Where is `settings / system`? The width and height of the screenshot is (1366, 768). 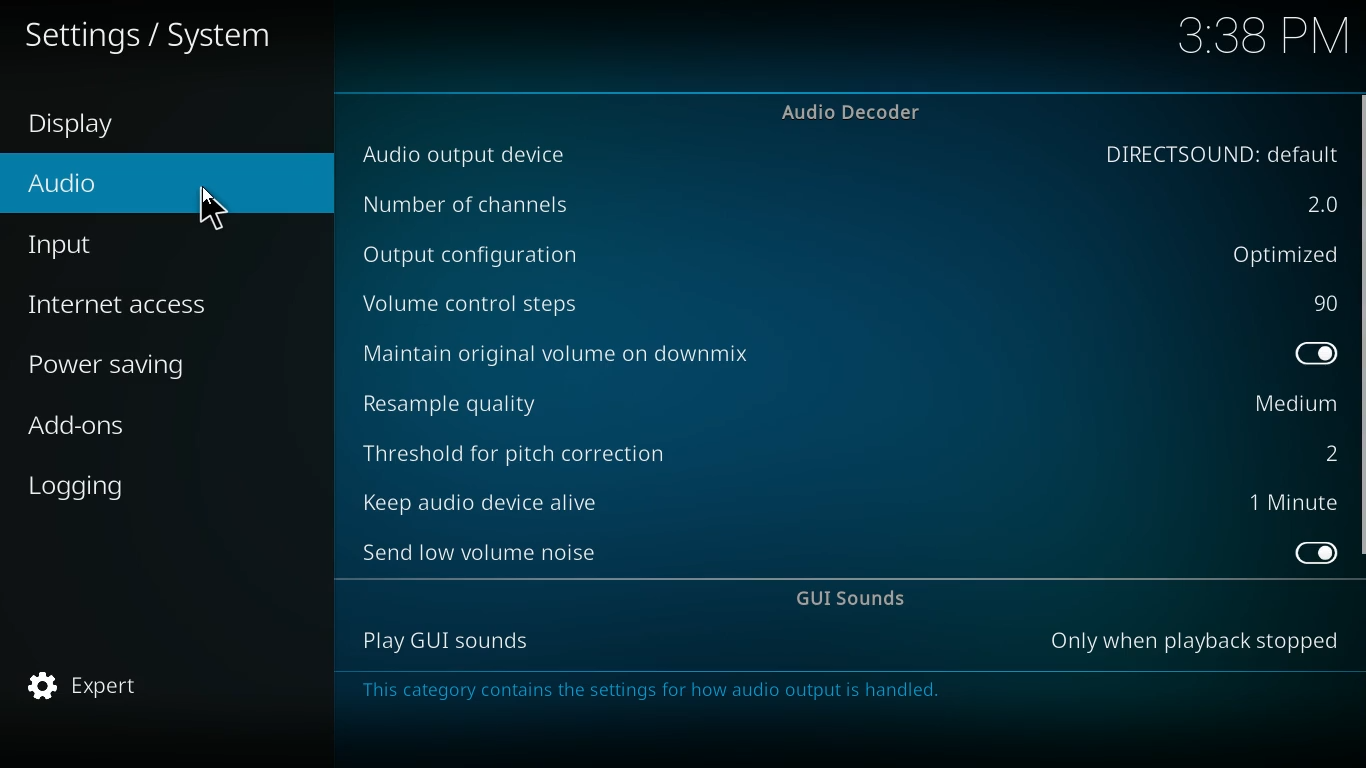 settings / system is located at coordinates (159, 33).